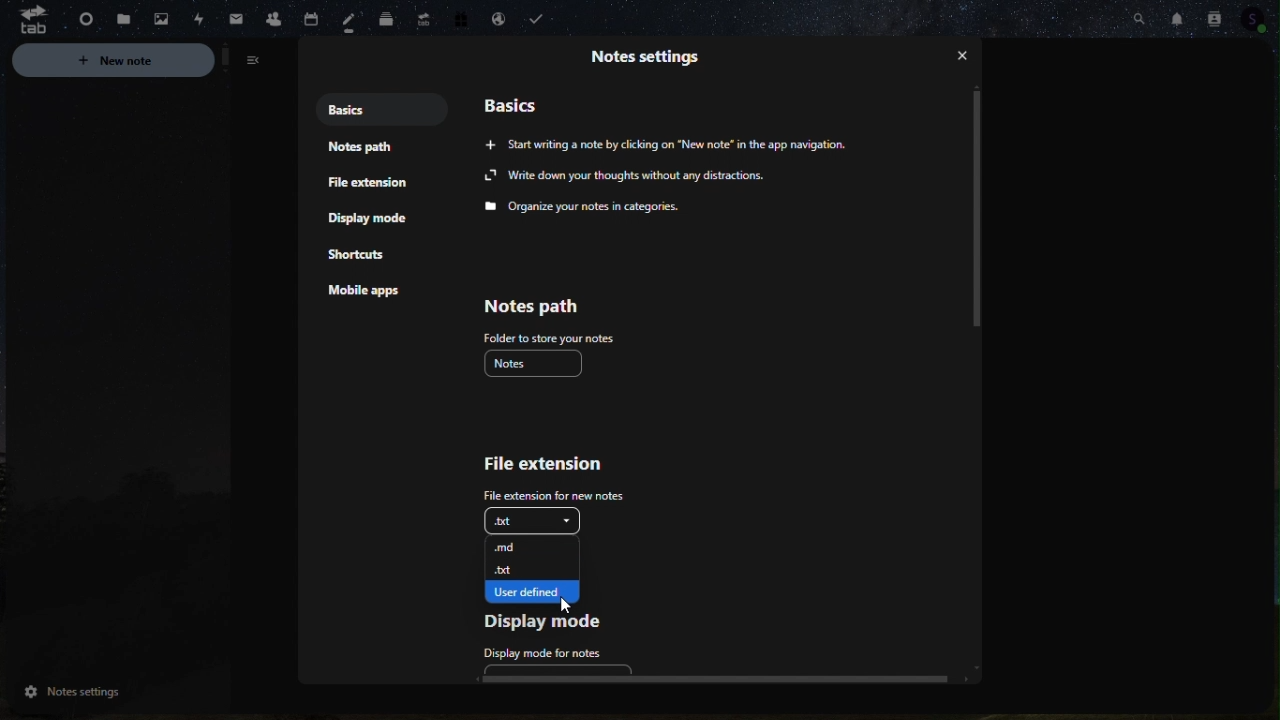  I want to click on Contact, so click(1214, 15).